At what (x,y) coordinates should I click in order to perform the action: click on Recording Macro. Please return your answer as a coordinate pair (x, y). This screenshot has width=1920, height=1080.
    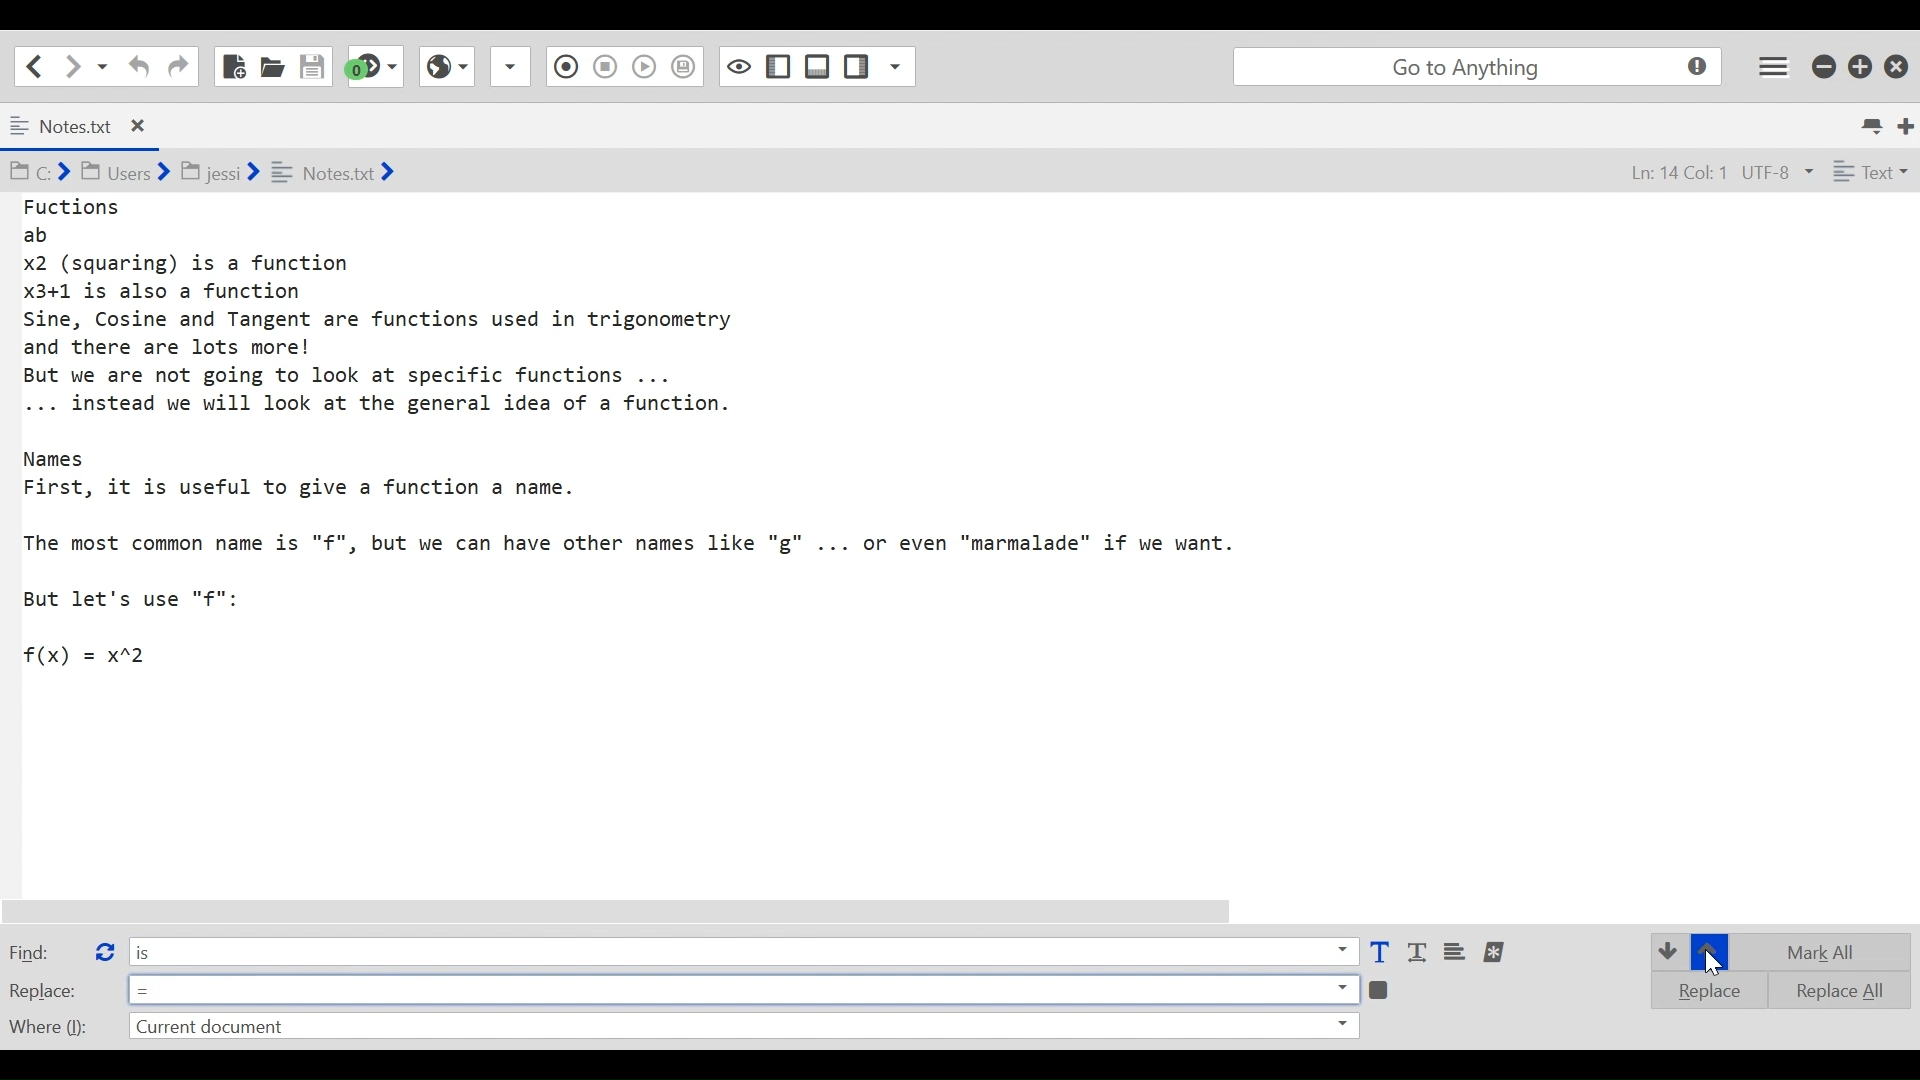
    Looking at the image, I should click on (512, 66).